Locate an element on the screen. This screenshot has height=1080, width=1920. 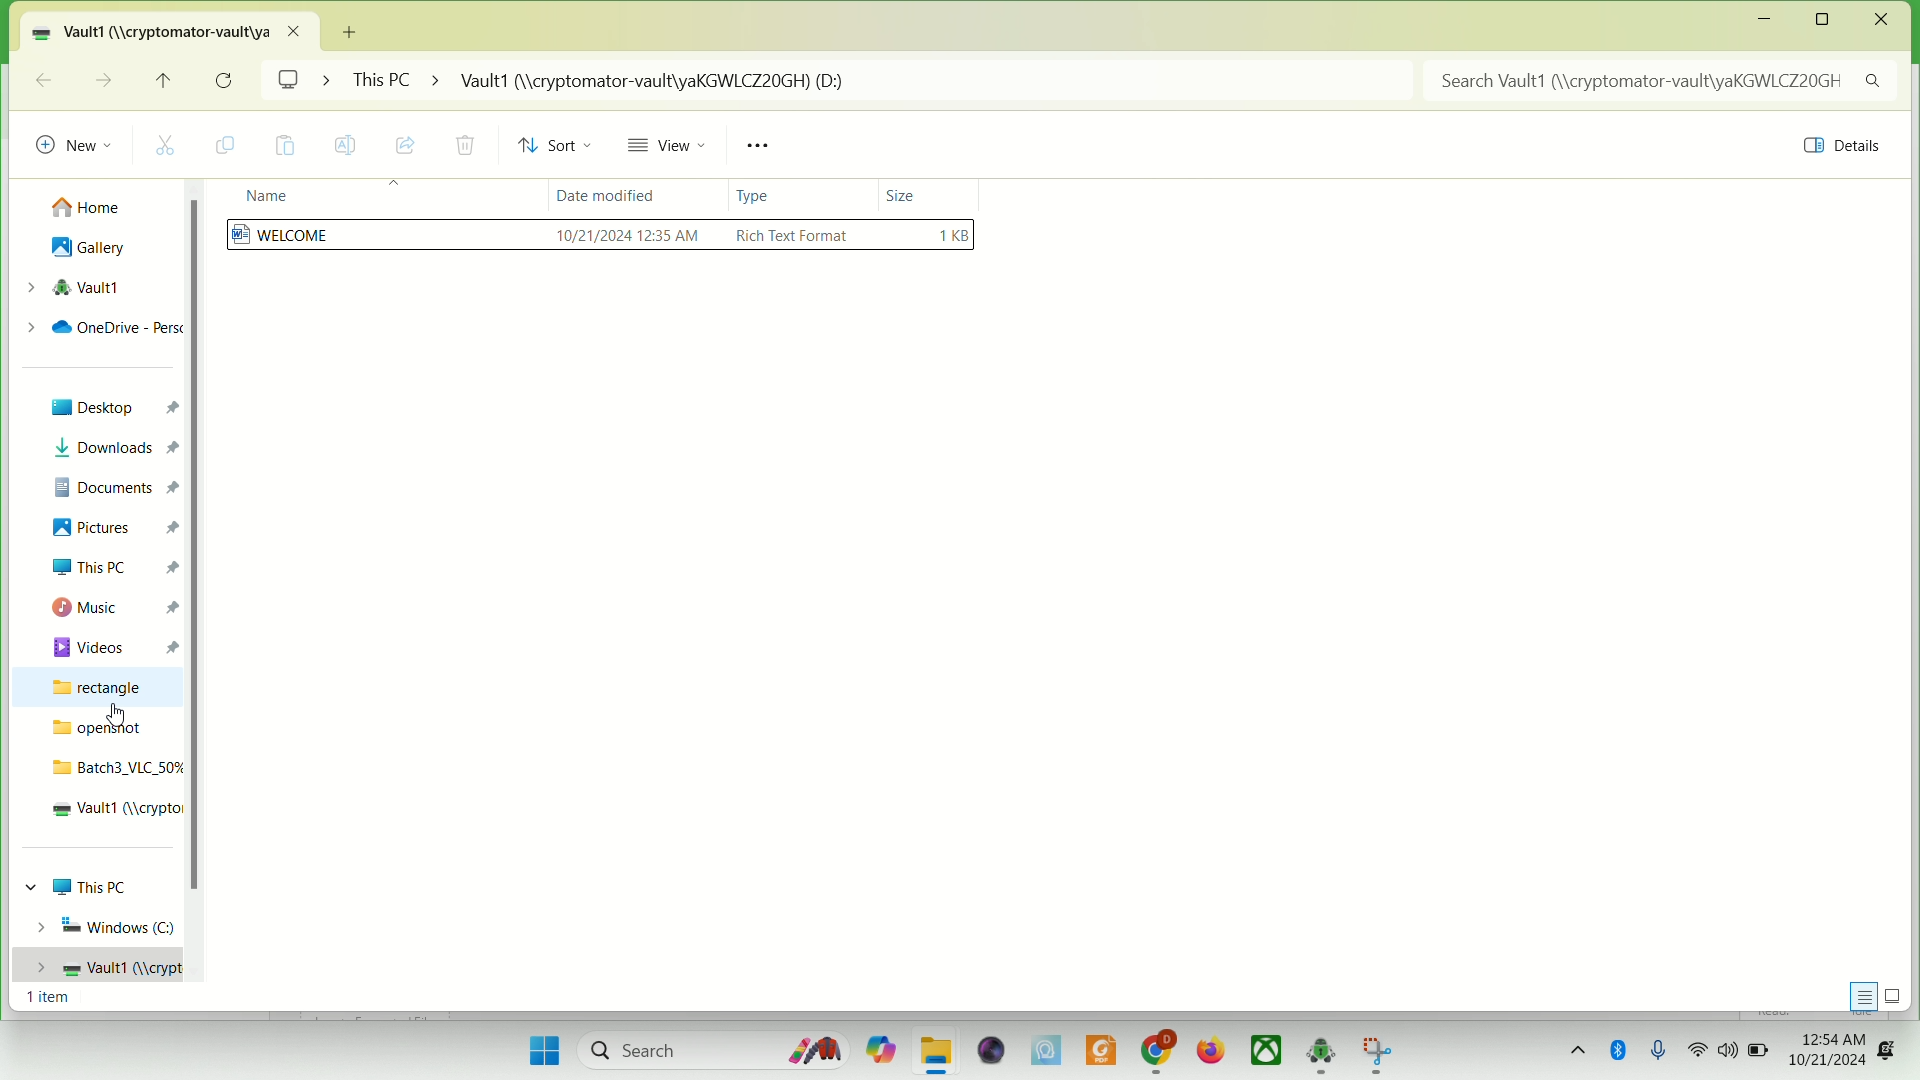
Windows (C) is located at coordinates (105, 924).